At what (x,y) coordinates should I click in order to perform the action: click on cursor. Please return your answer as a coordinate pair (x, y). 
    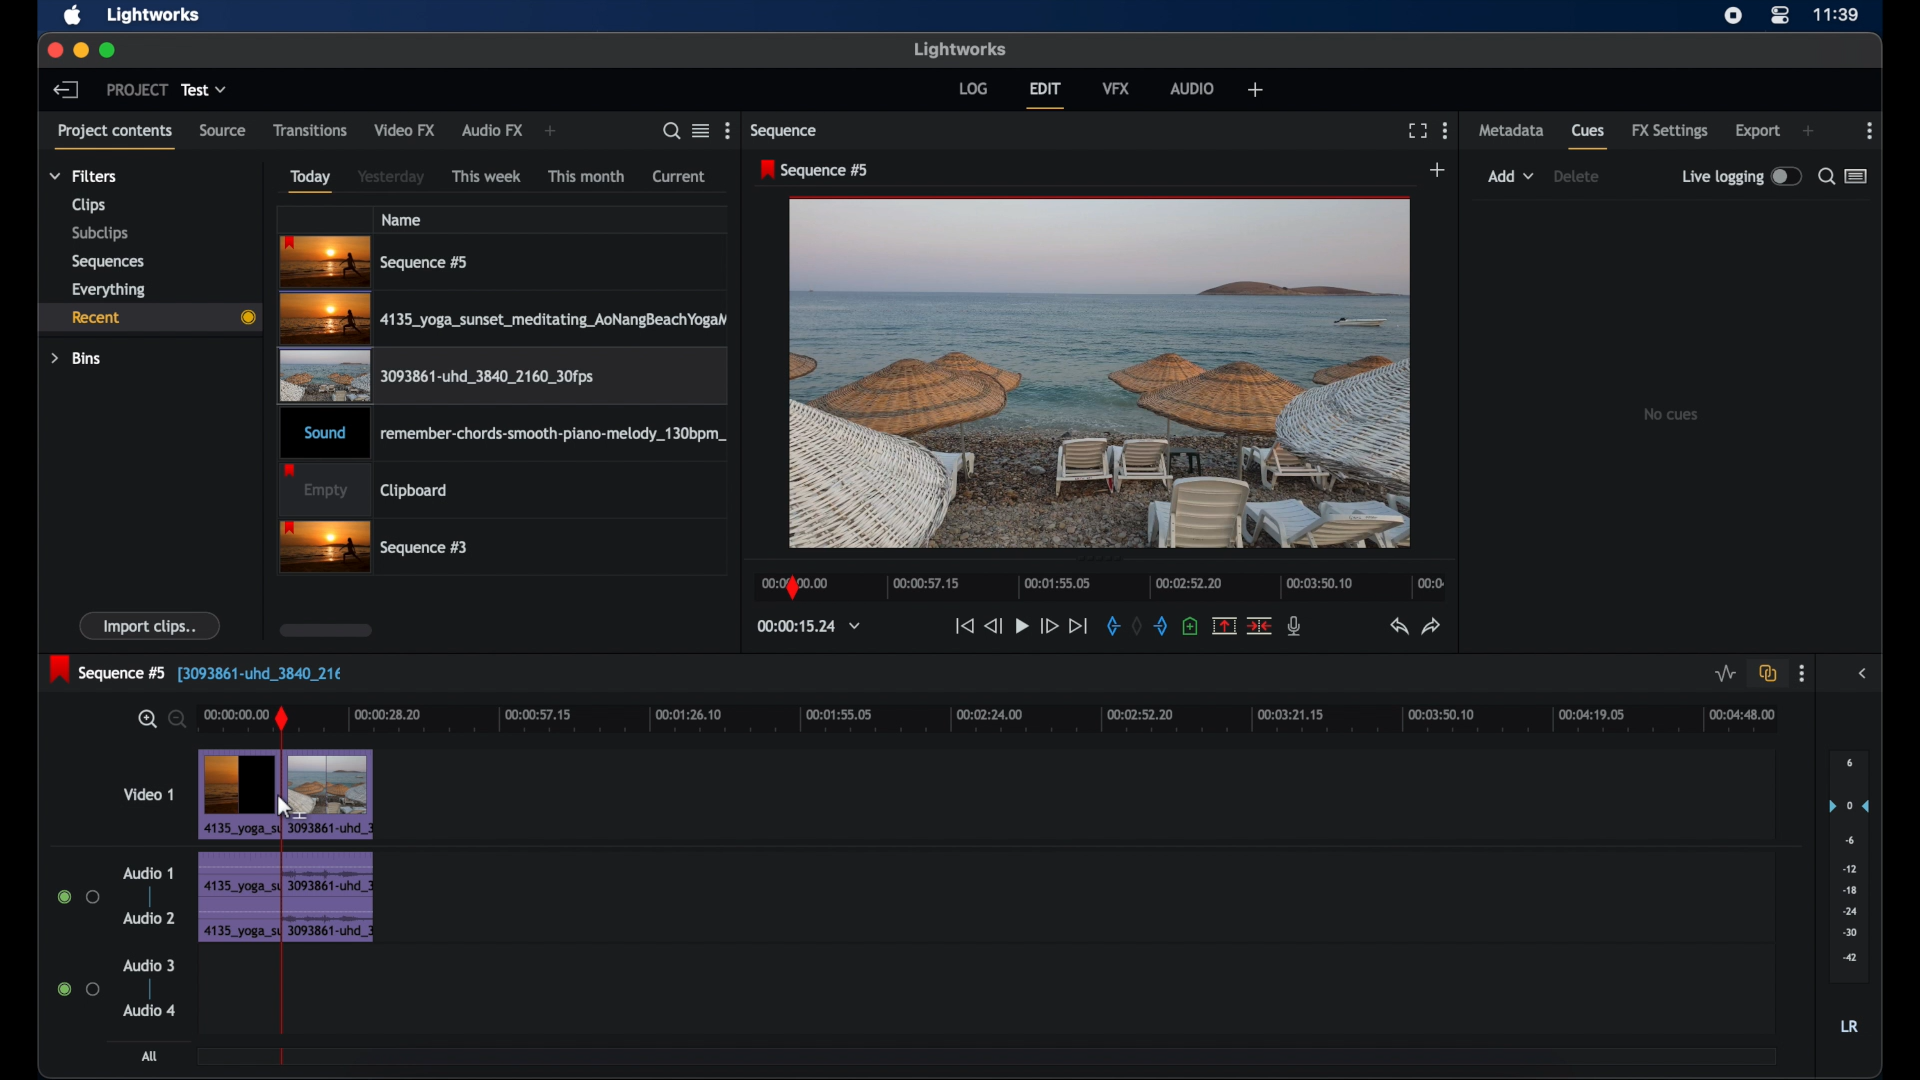
    Looking at the image, I should click on (290, 811).